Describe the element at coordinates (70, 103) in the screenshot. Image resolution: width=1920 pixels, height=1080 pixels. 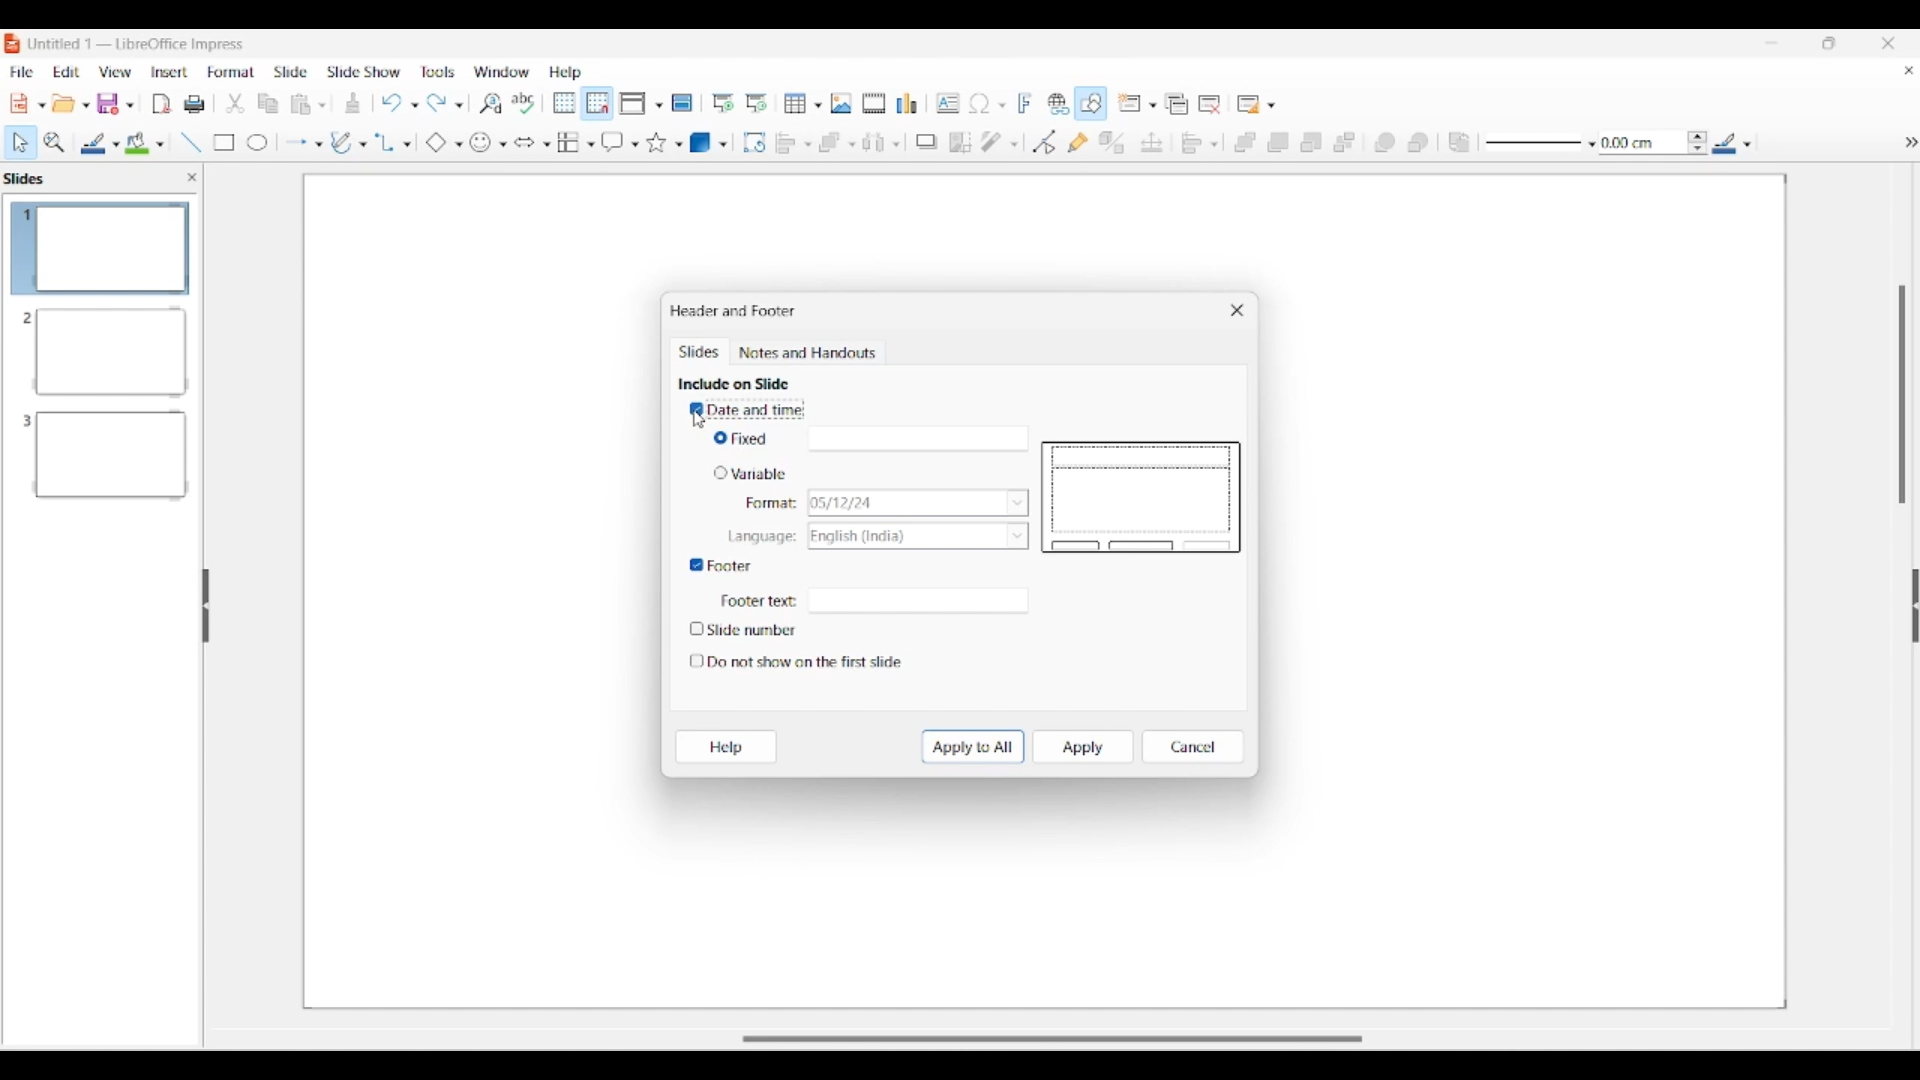
I see `Open document options` at that location.